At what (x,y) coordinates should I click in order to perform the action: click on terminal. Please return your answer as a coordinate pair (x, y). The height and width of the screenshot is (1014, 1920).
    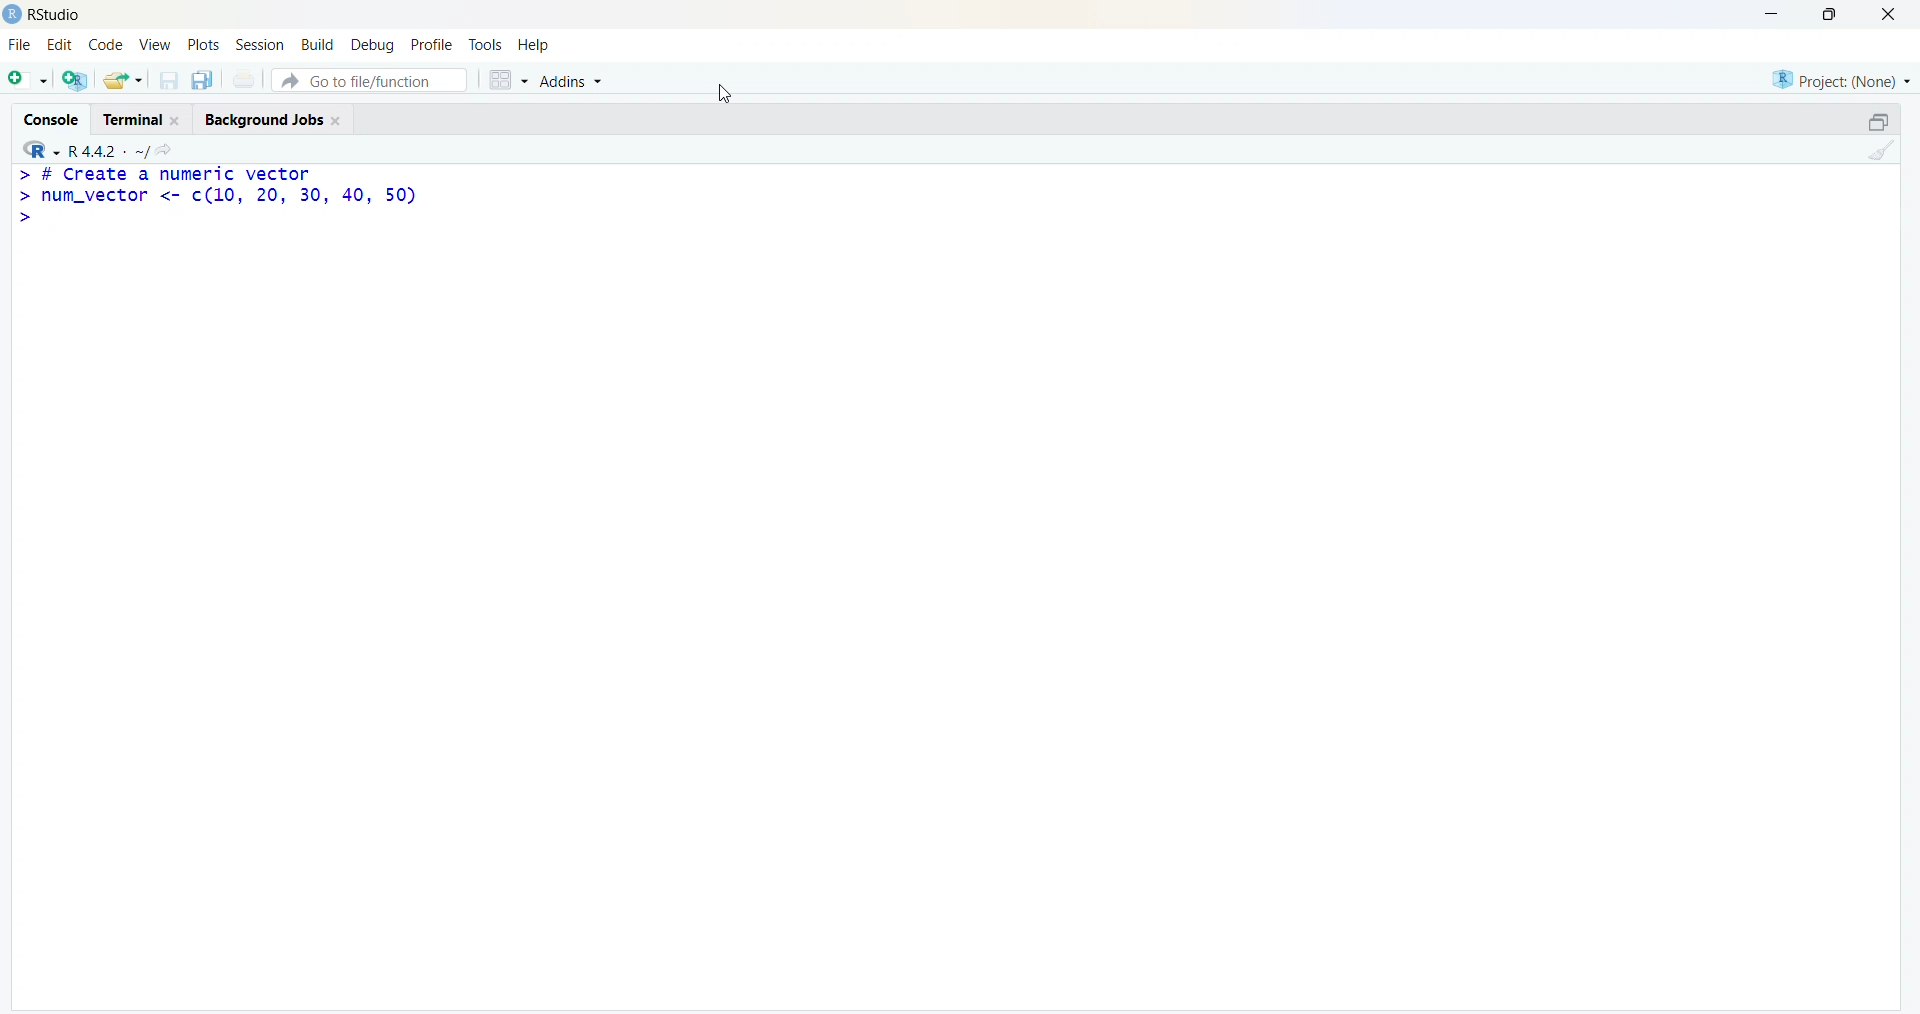
    Looking at the image, I should click on (134, 120).